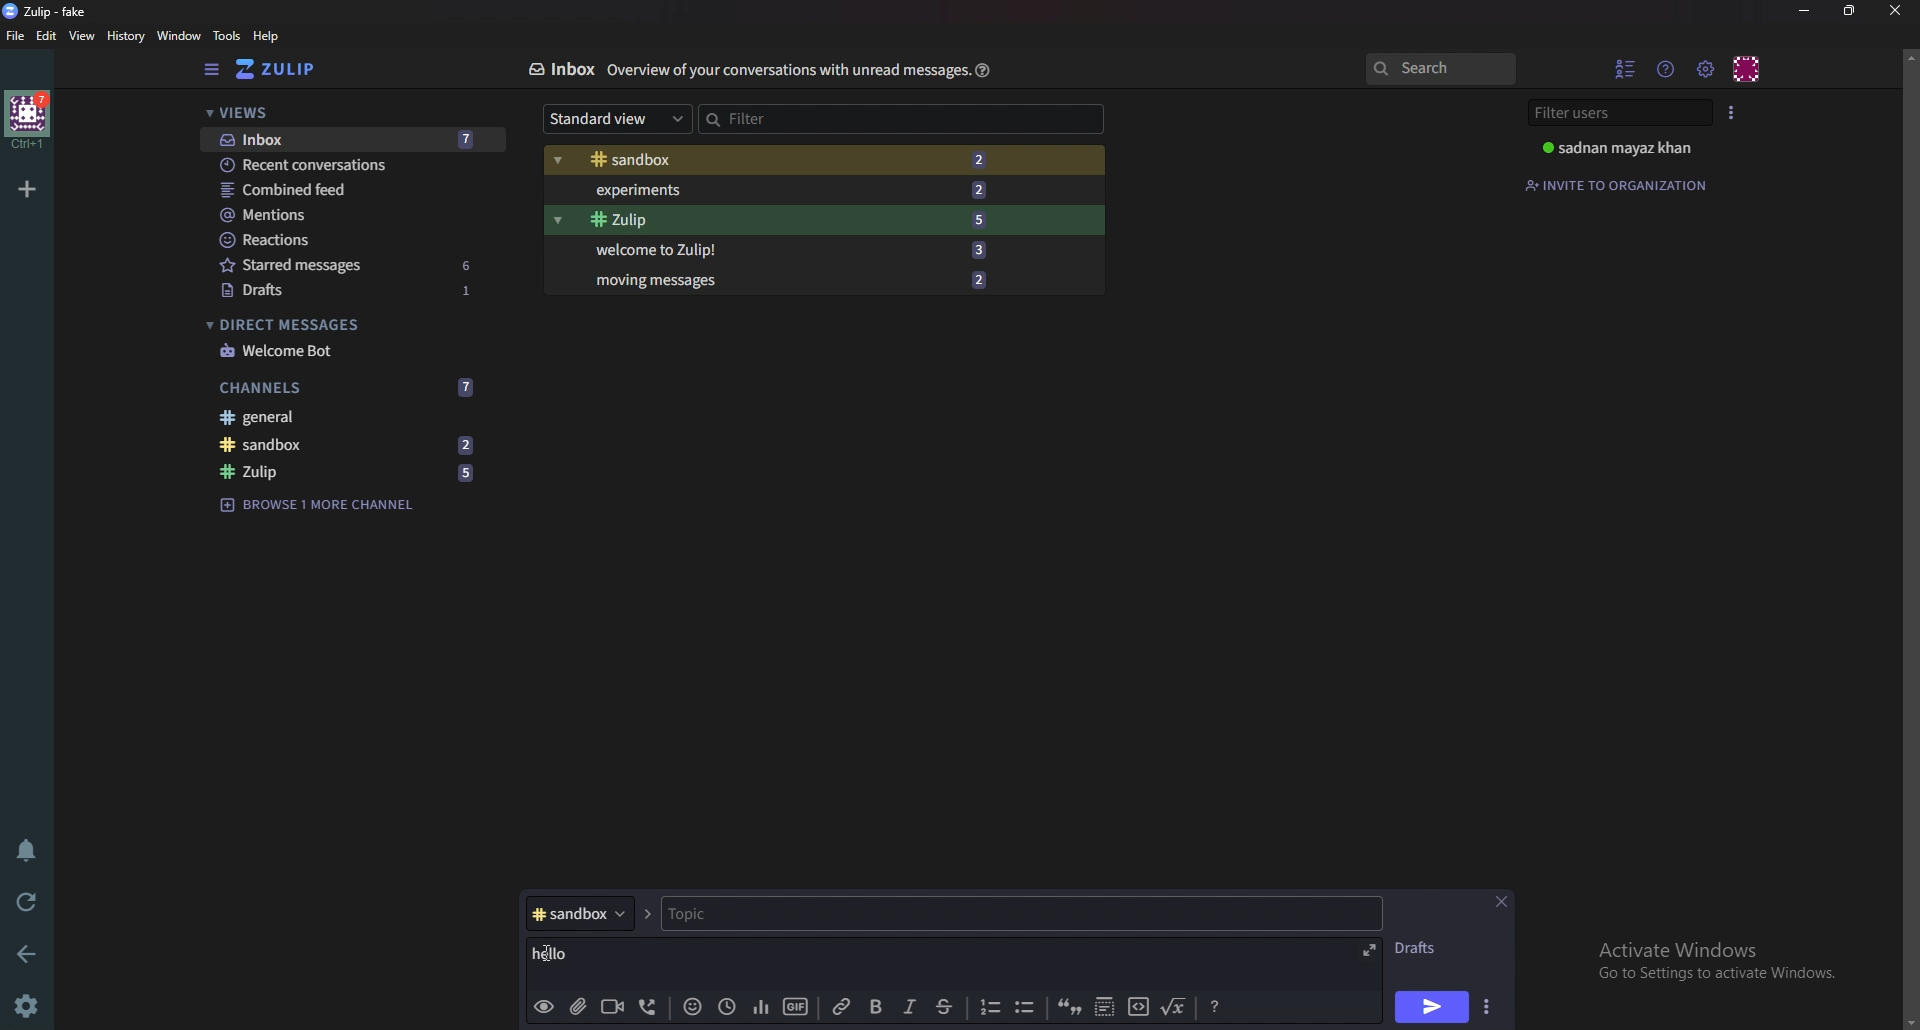 The image size is (1920, 1030). Describe the element at coordinates (467, 471) in the screenshot. I see `5` at that location.